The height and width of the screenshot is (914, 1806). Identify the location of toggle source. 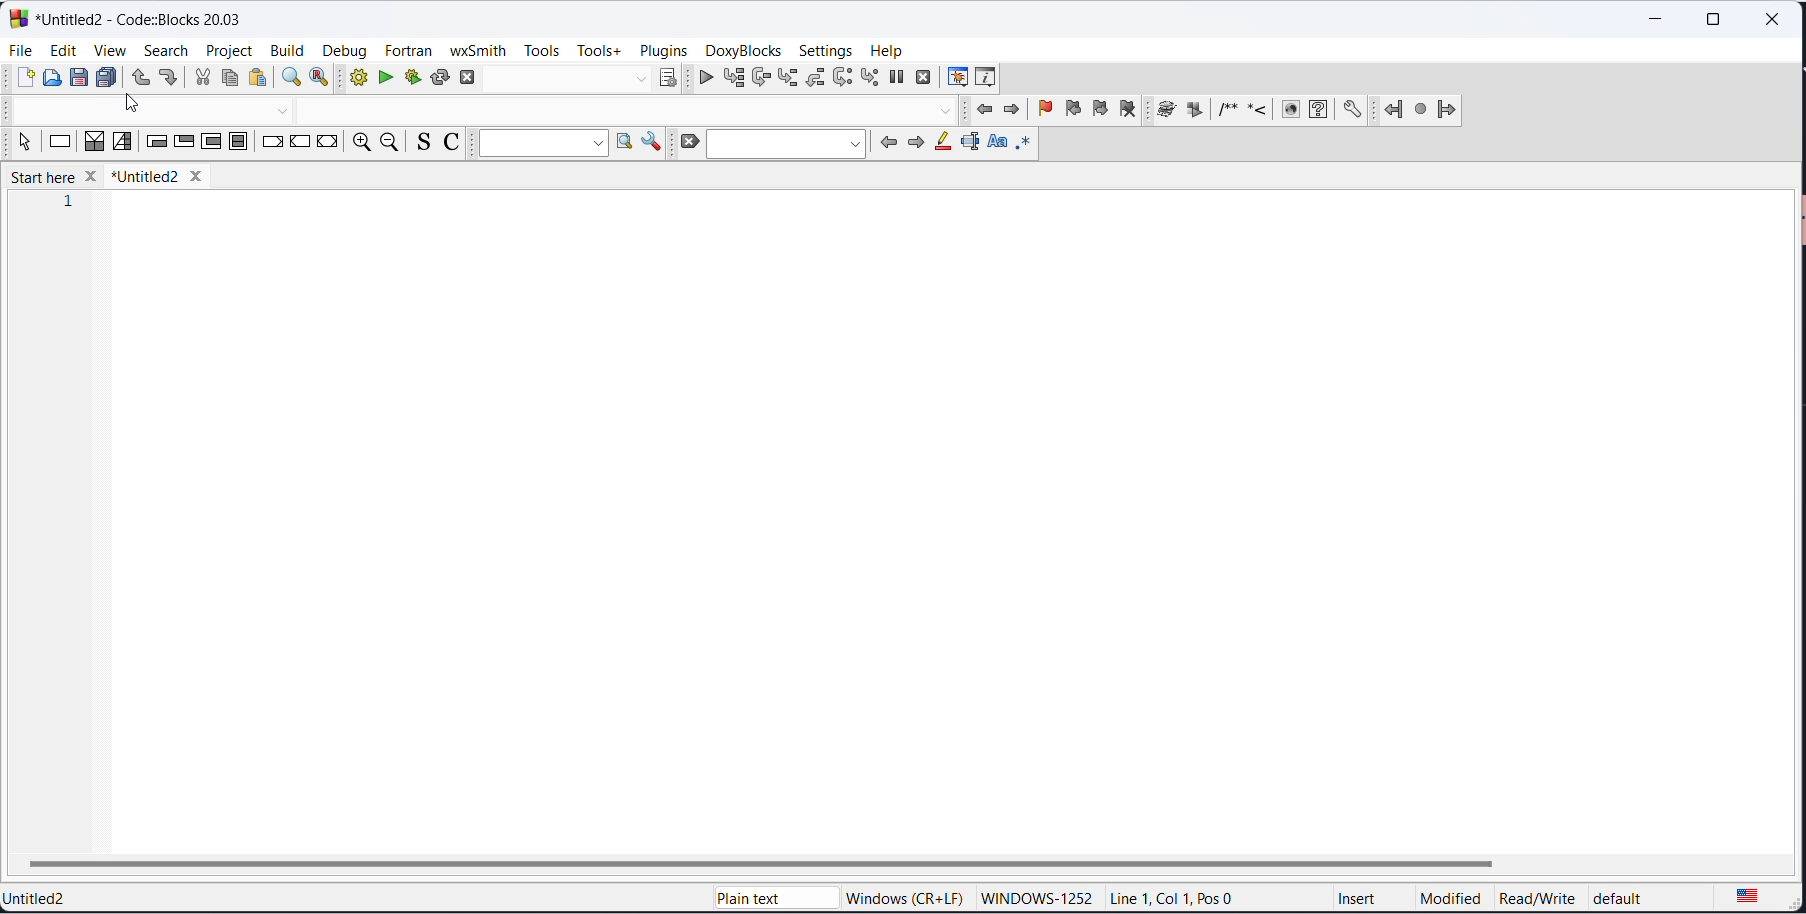
(425, 144).